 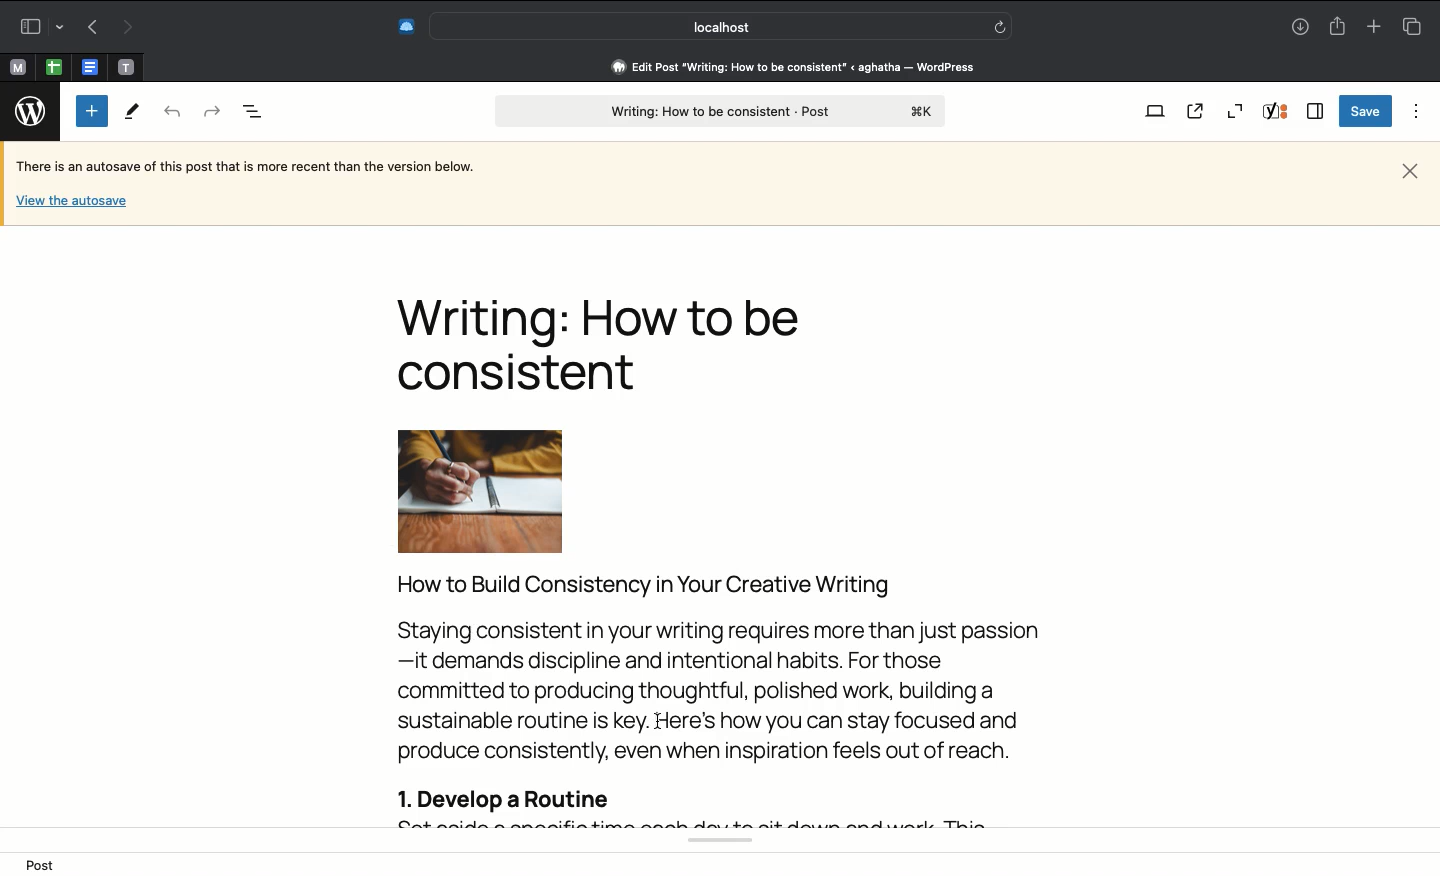 What do you see at coordinates (173, 113) in the screenshot?
I see `Undo` at bounding box center [173, 113].